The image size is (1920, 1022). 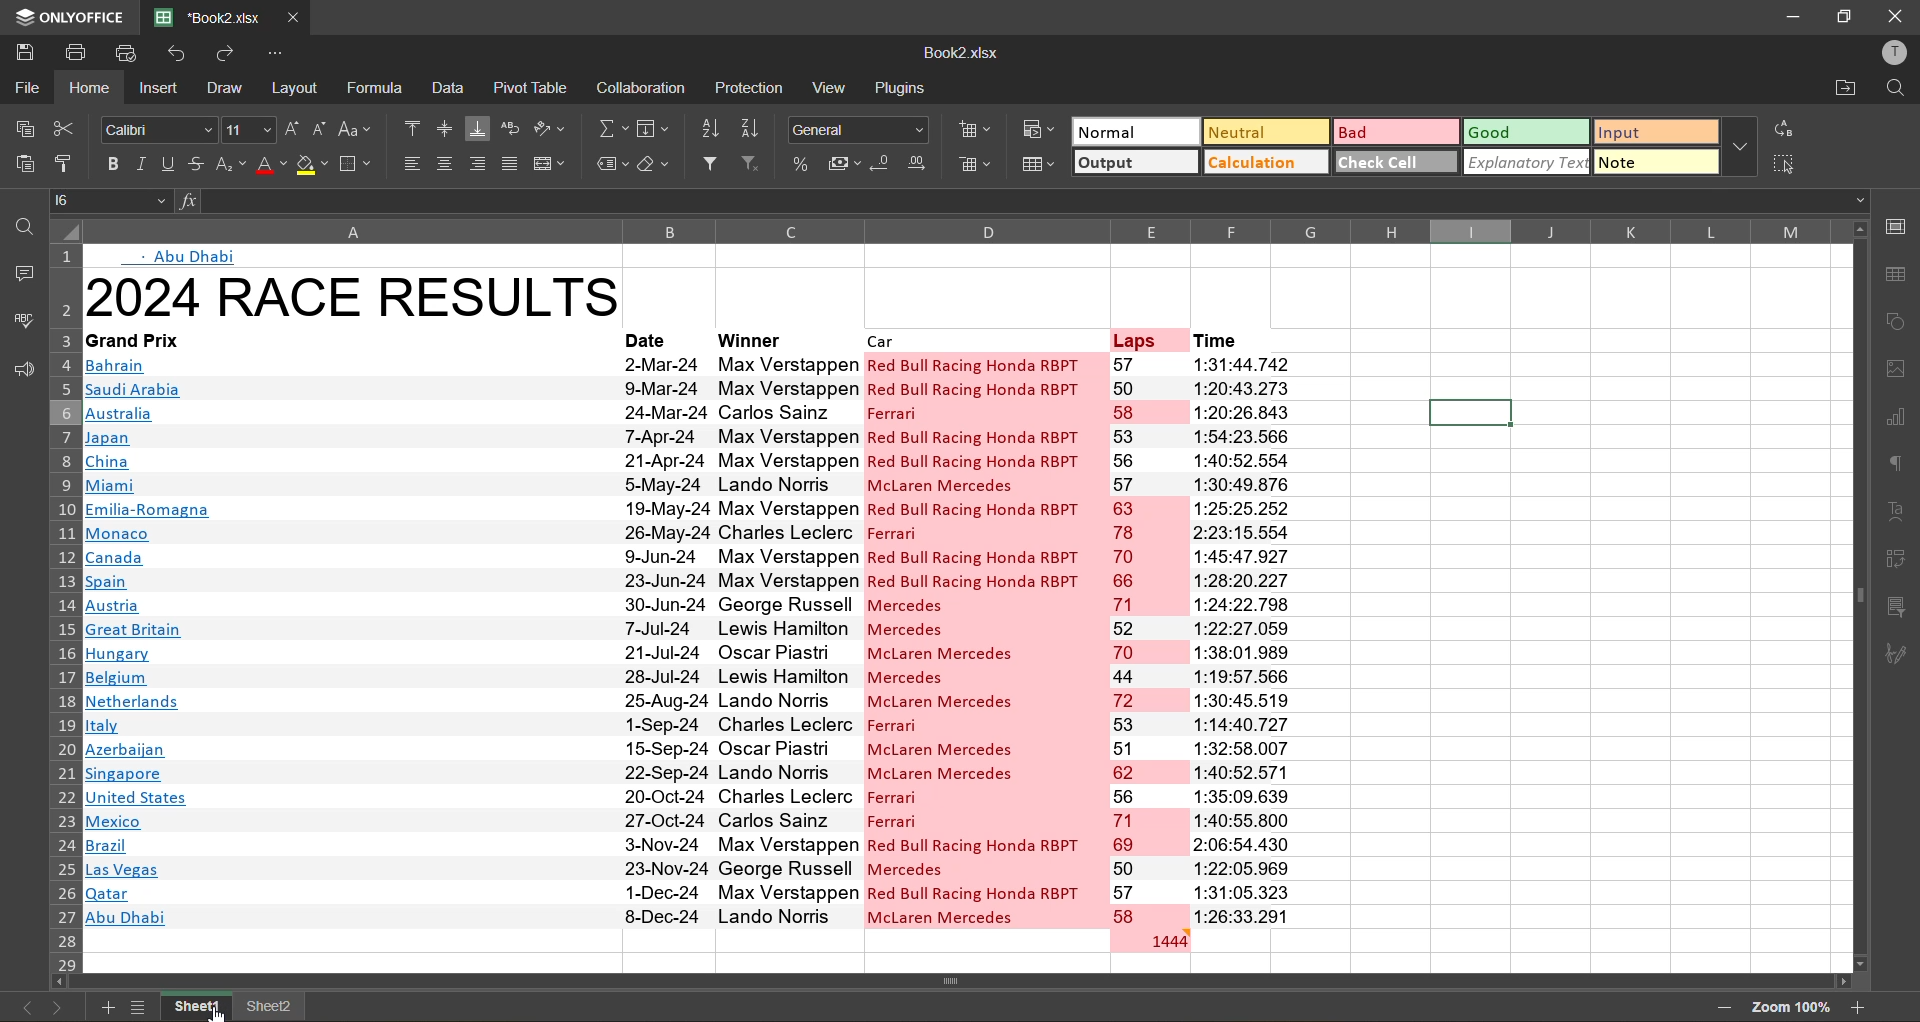 I want to click on slicer, so click(x=1896, y=606).